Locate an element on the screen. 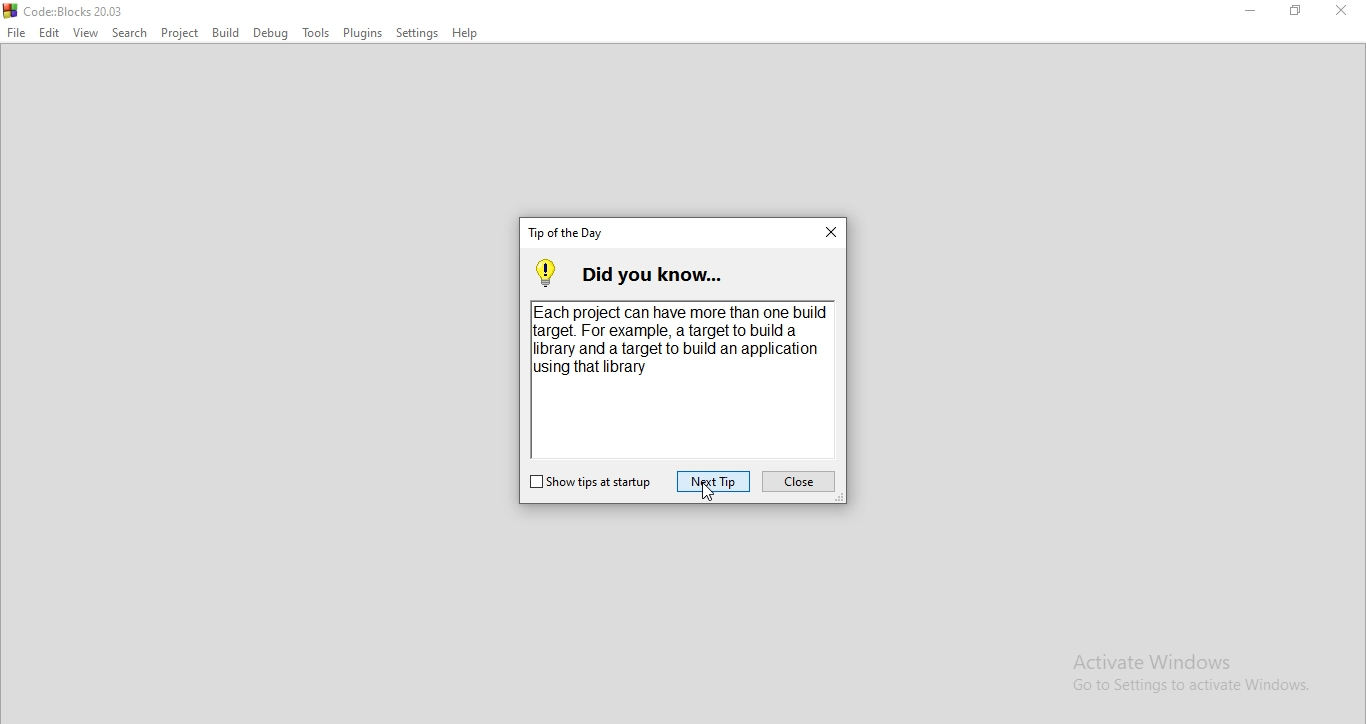 The height and width of the screenshot is (724, 1366). Settings  is located at coordinates (414, 32).